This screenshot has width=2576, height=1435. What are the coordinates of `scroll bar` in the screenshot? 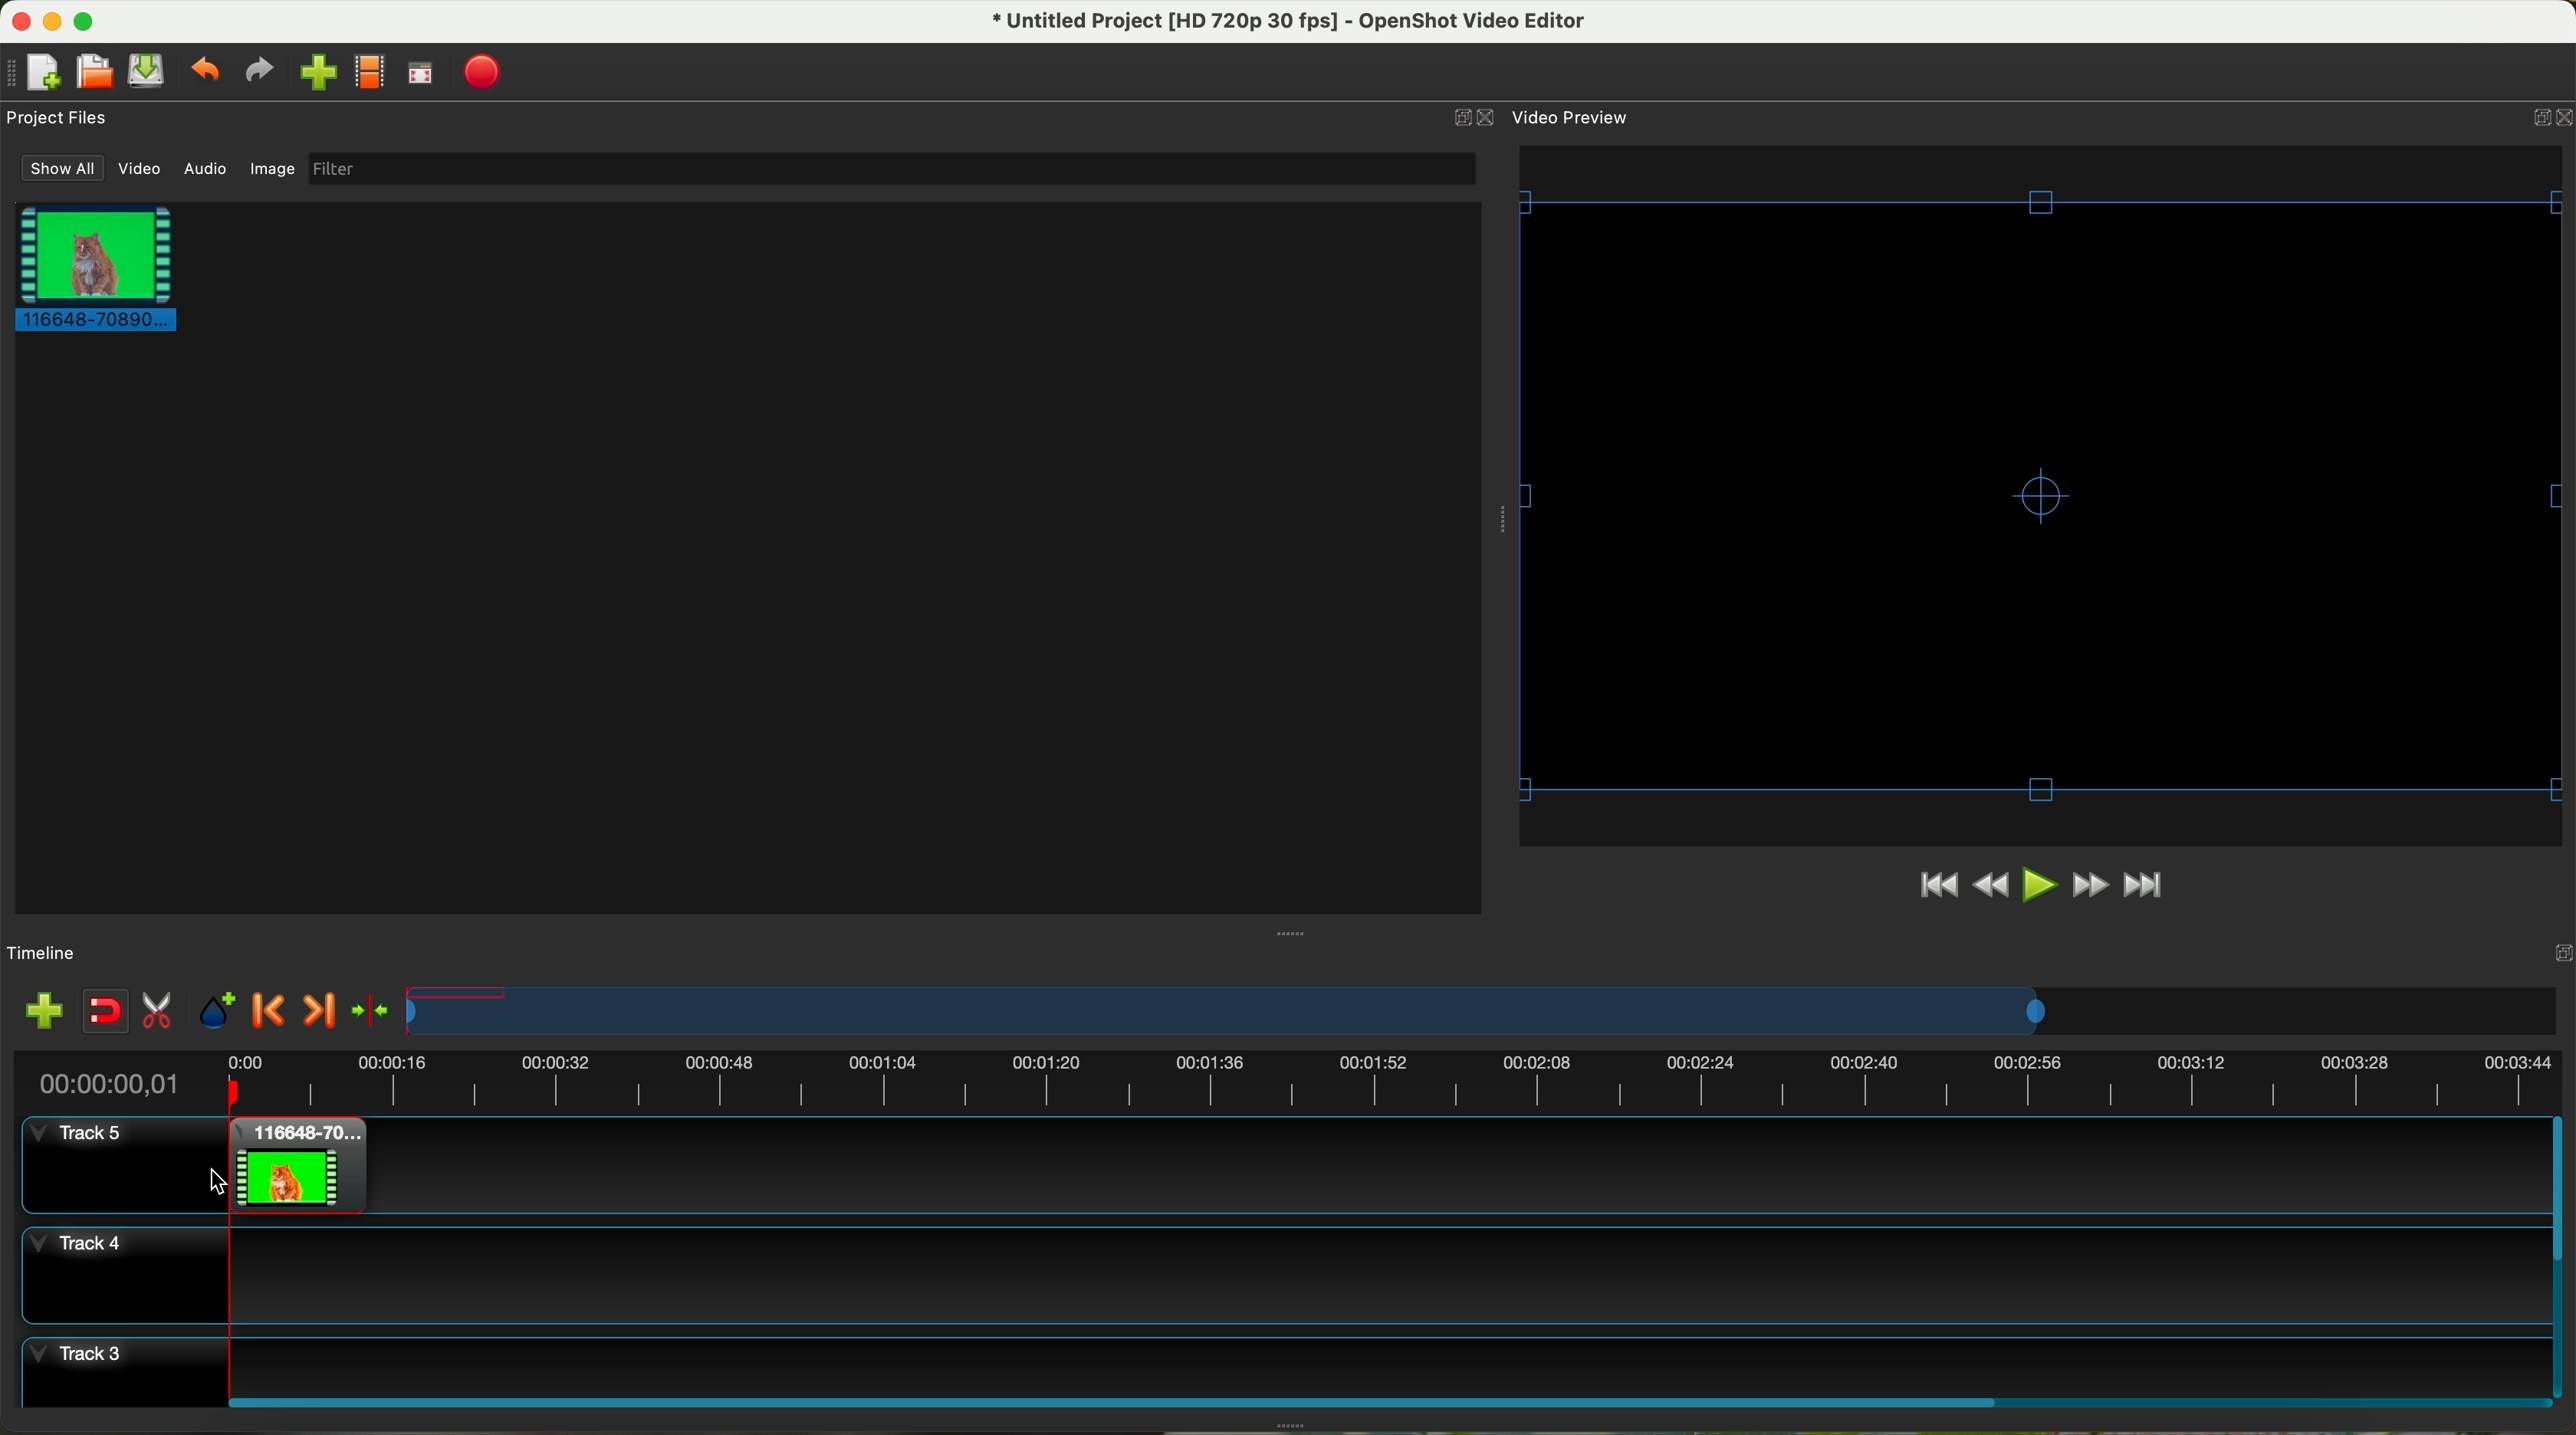 It's located at (1386, 1400).